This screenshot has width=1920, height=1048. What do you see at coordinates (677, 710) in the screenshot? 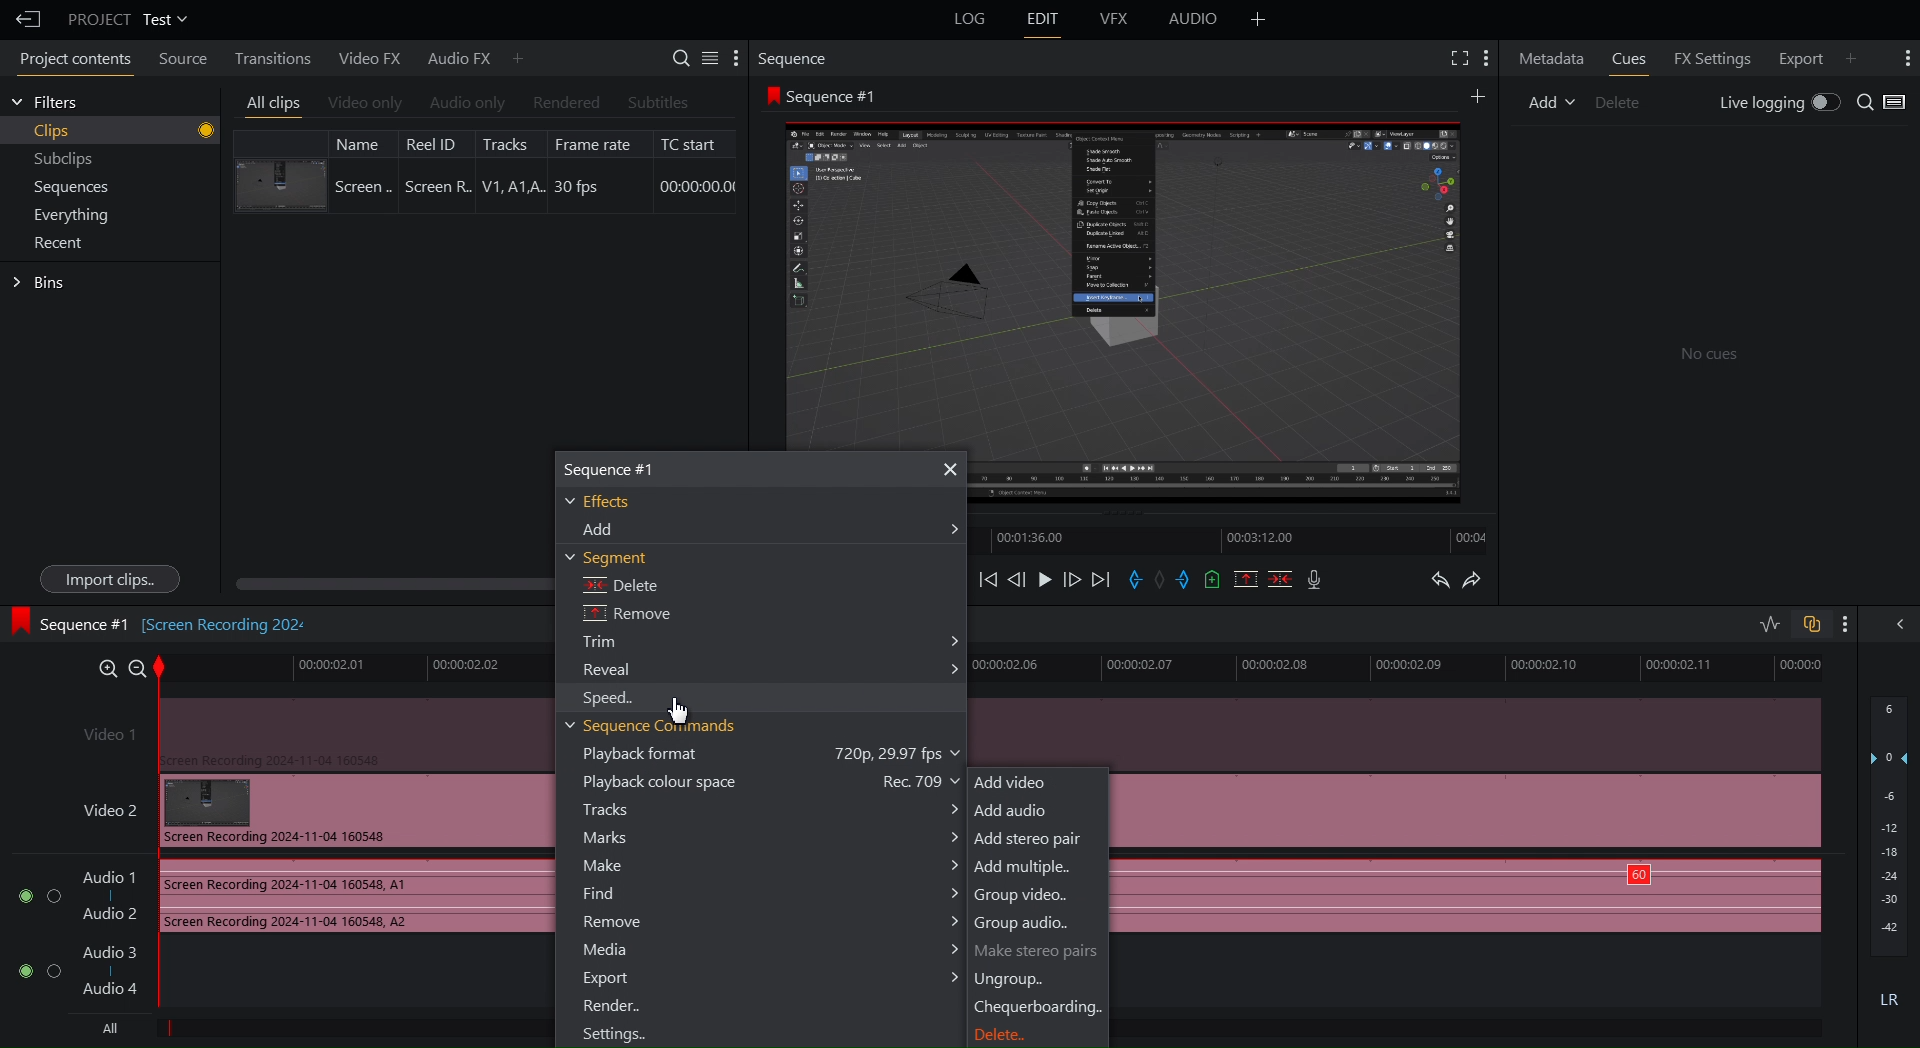
I see `Cursor` at bounding box center [677, 710].